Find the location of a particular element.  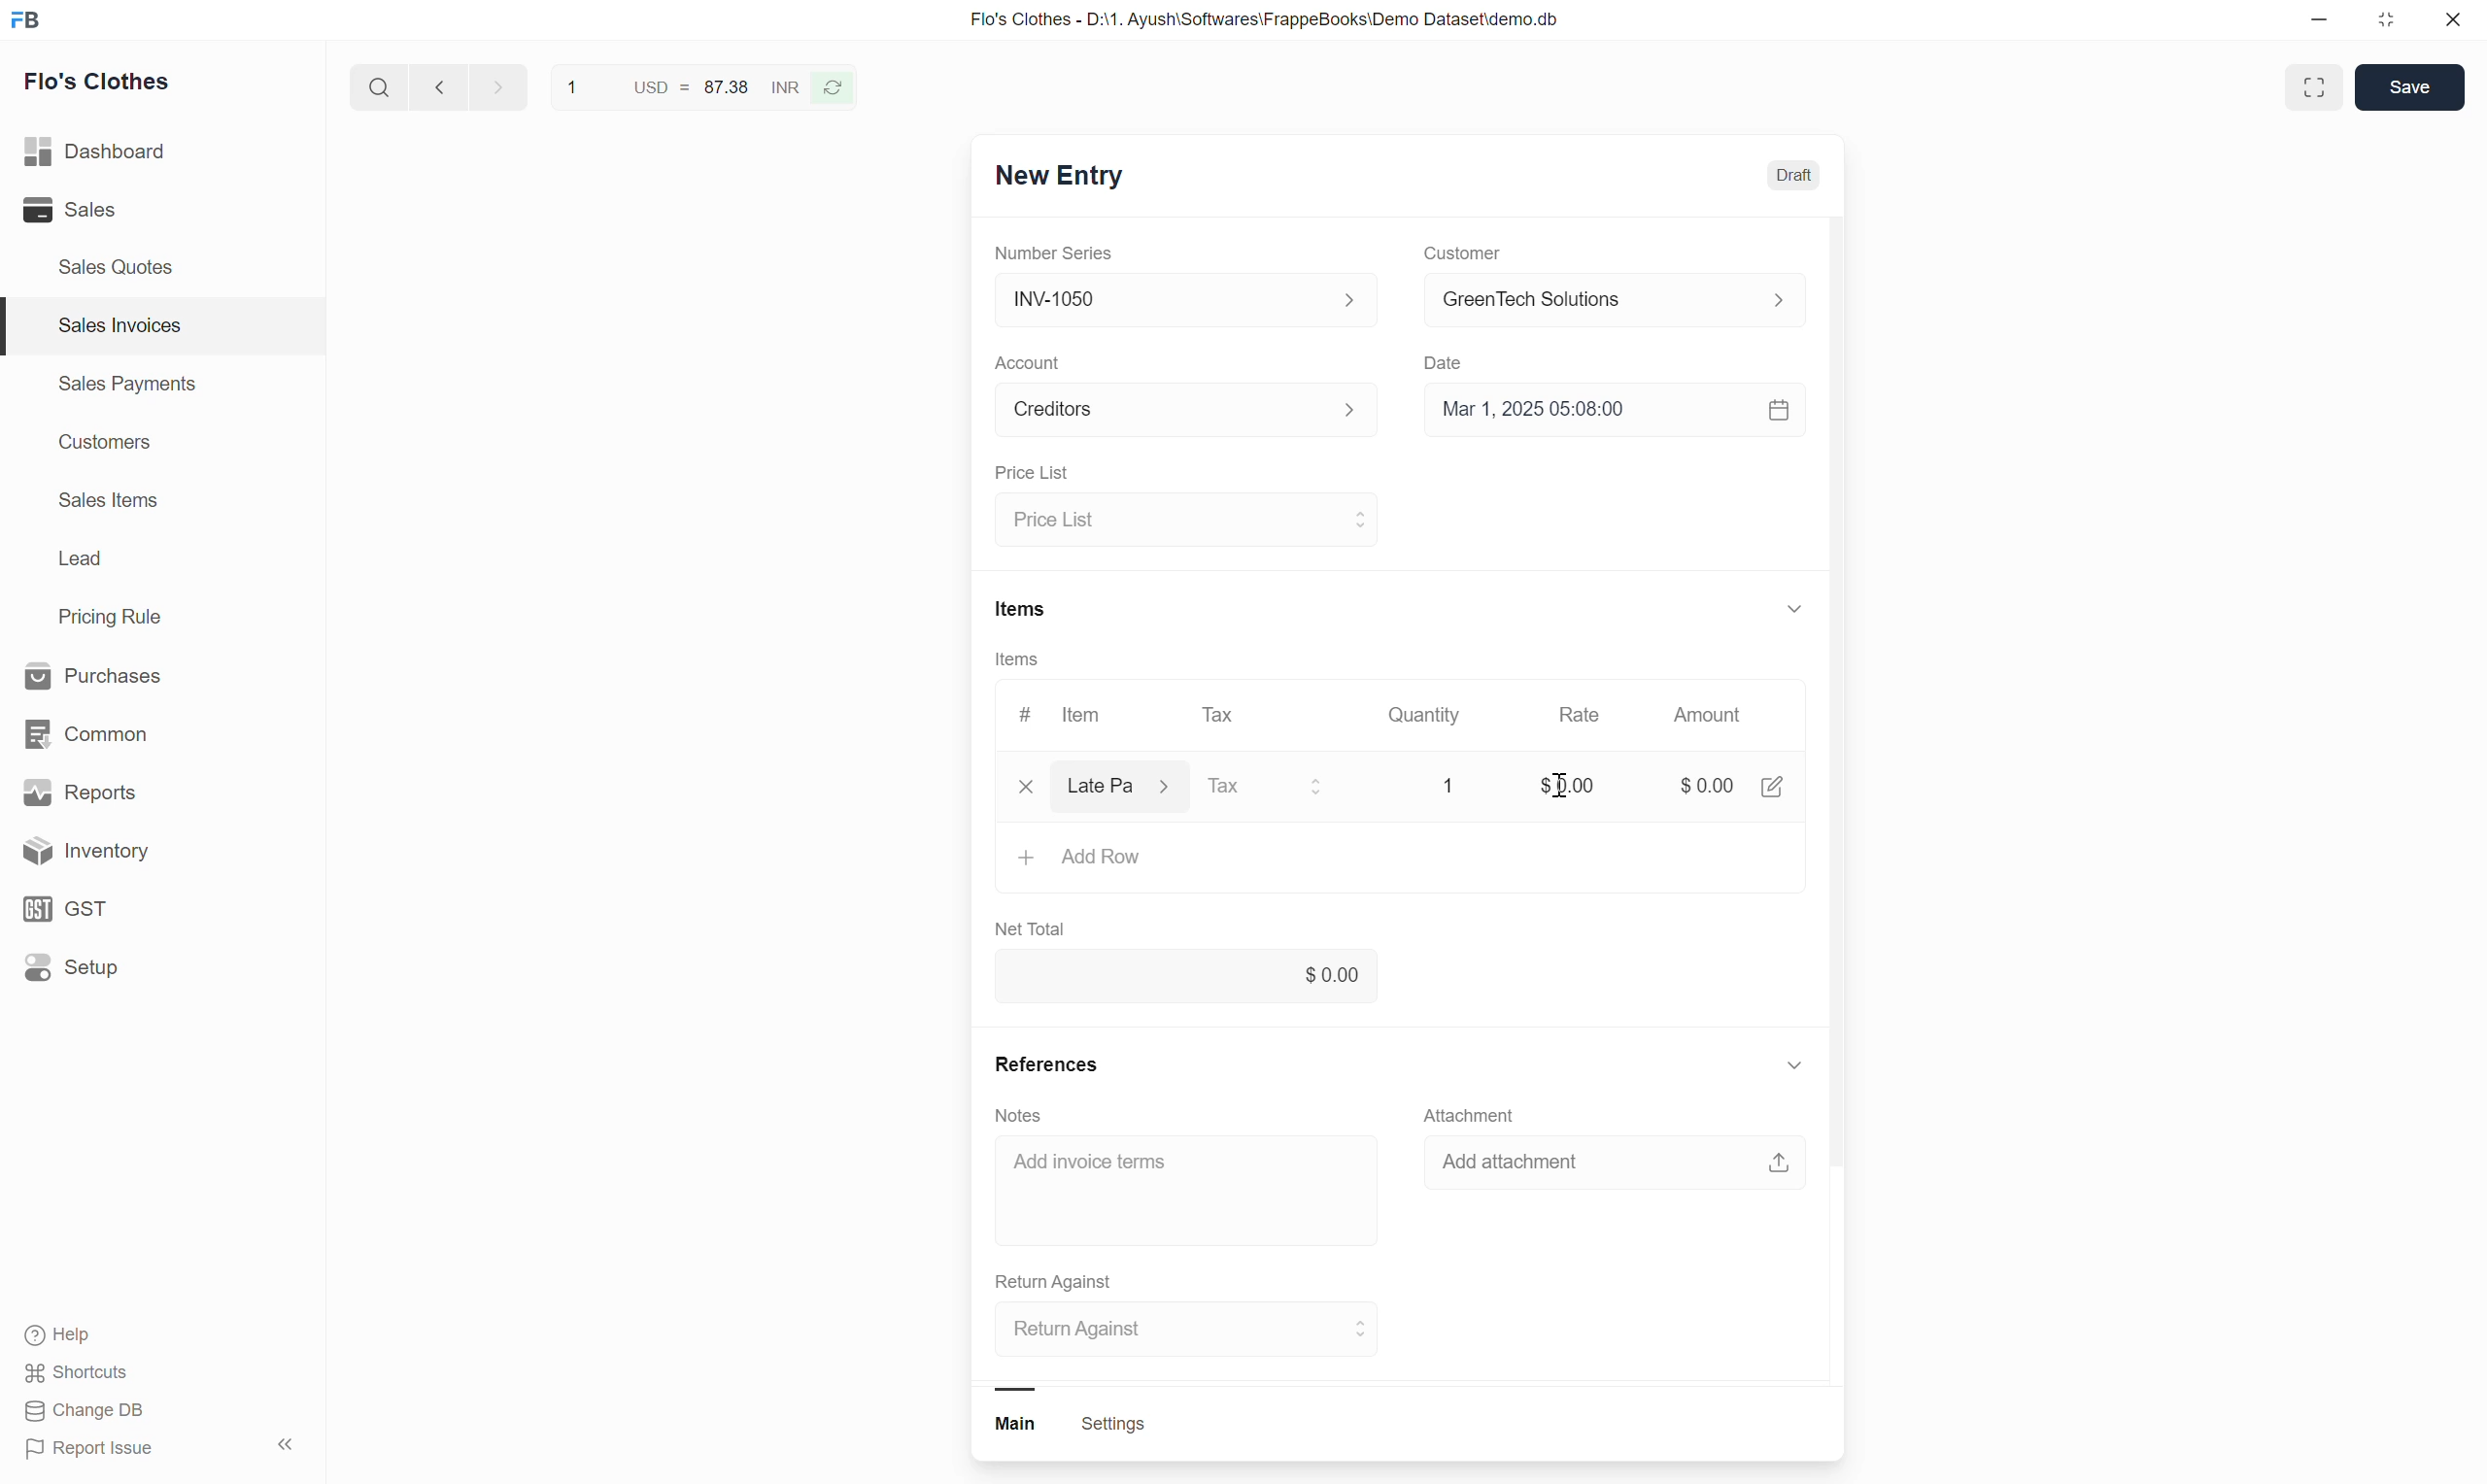

Report Issue  is located at coordinates (106, 1452).